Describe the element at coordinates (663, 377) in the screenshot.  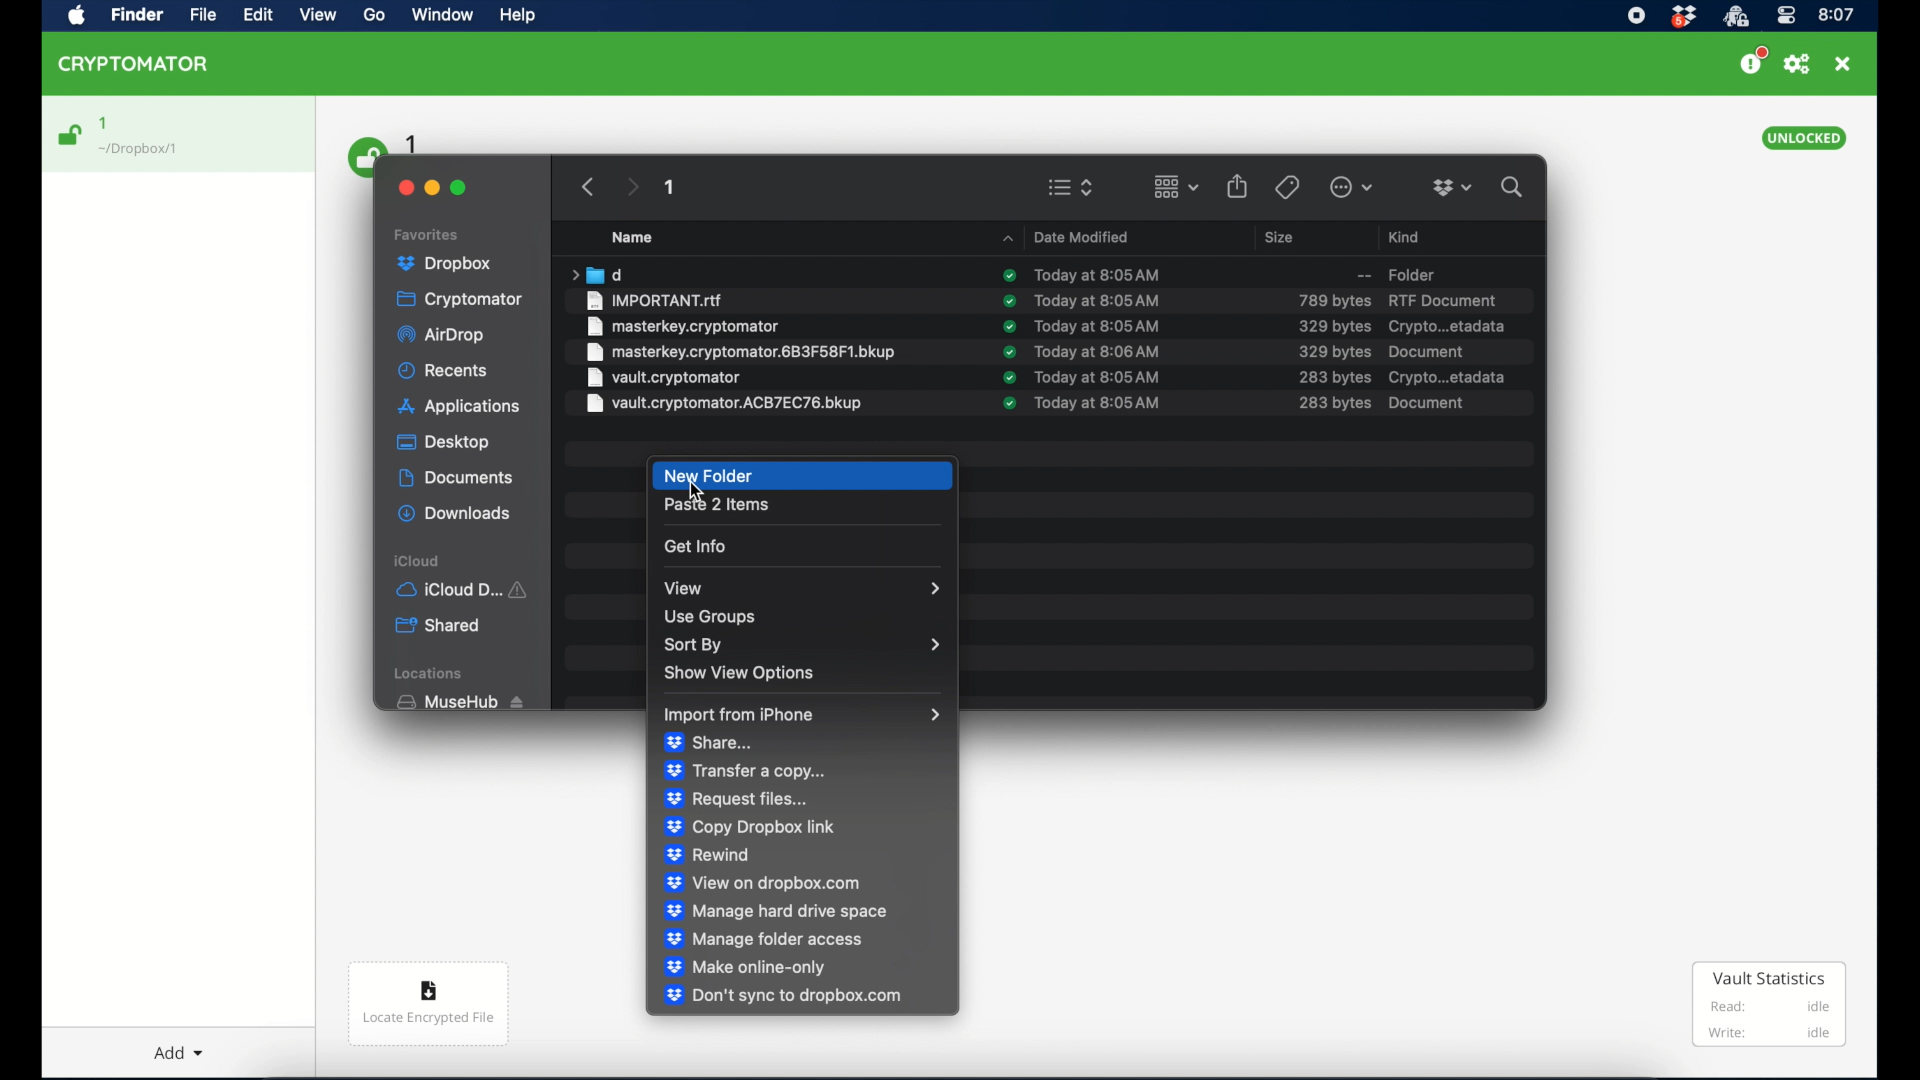
I see `file name` at that location.